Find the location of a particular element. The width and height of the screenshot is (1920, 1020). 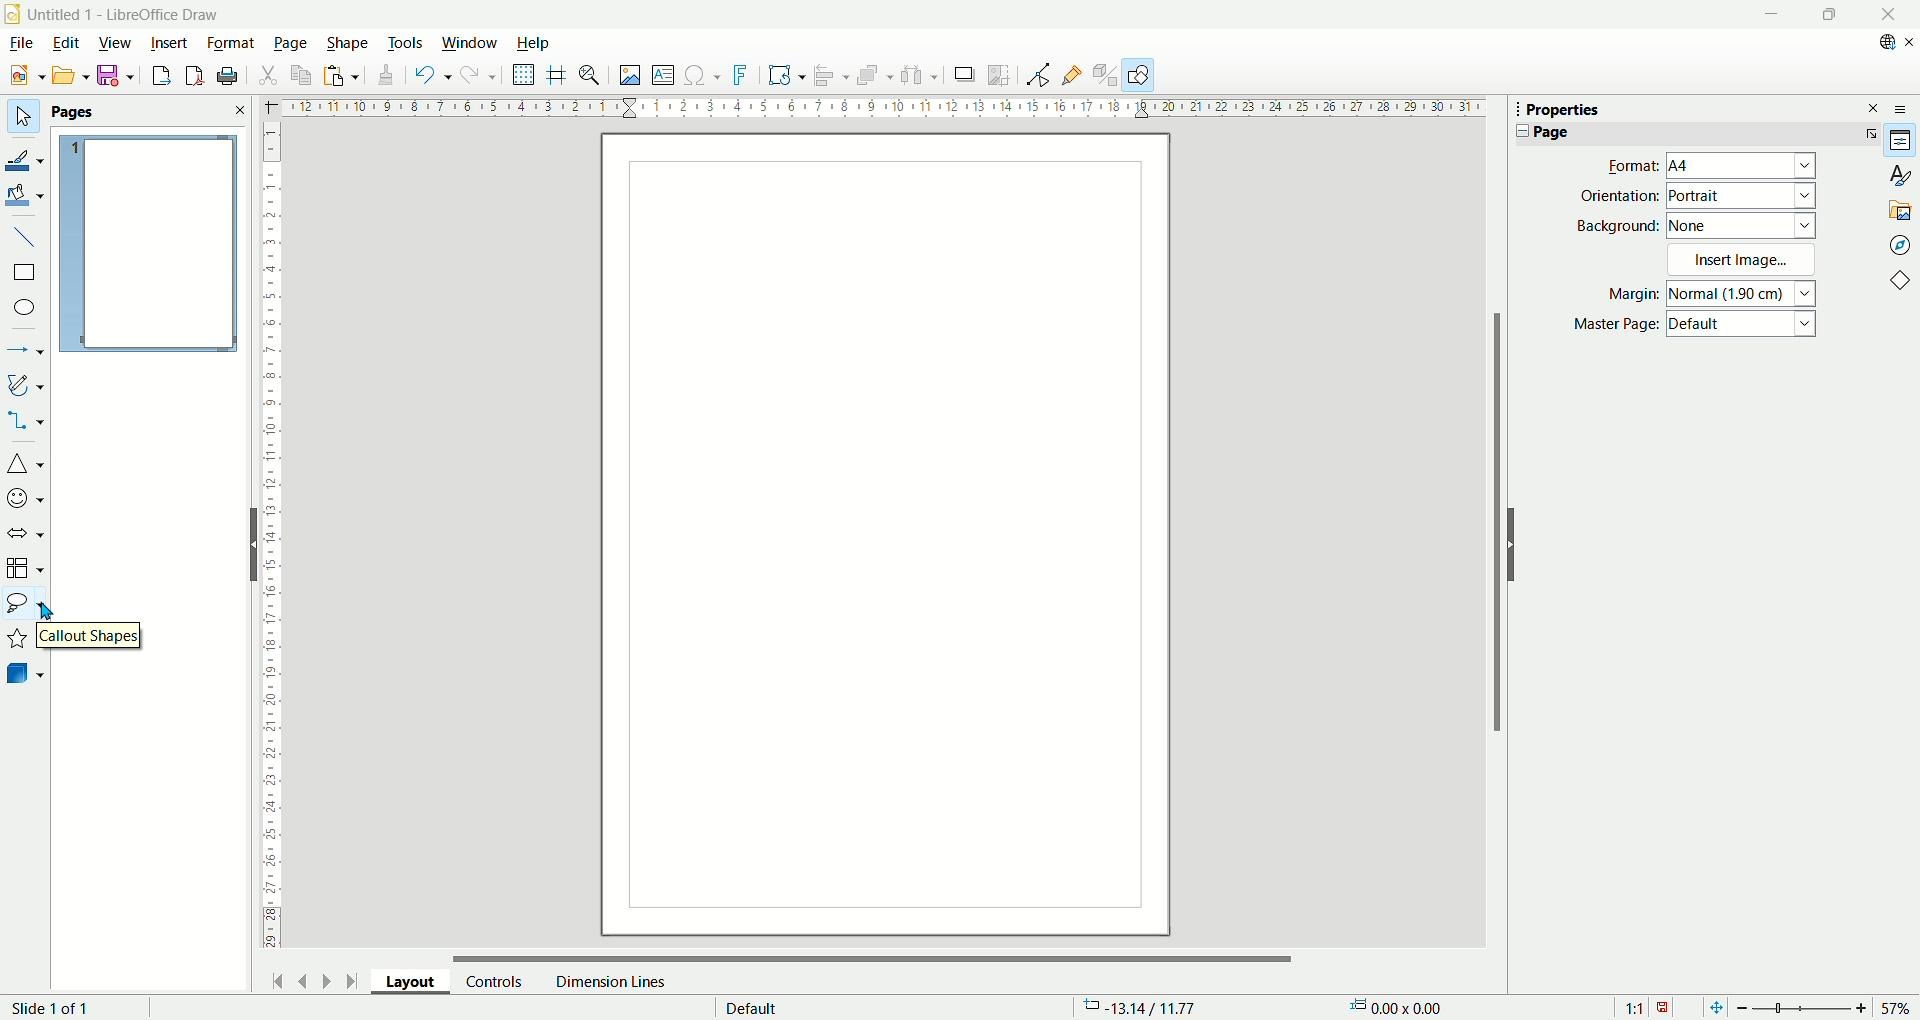

select is located at coordinates (22, 118).